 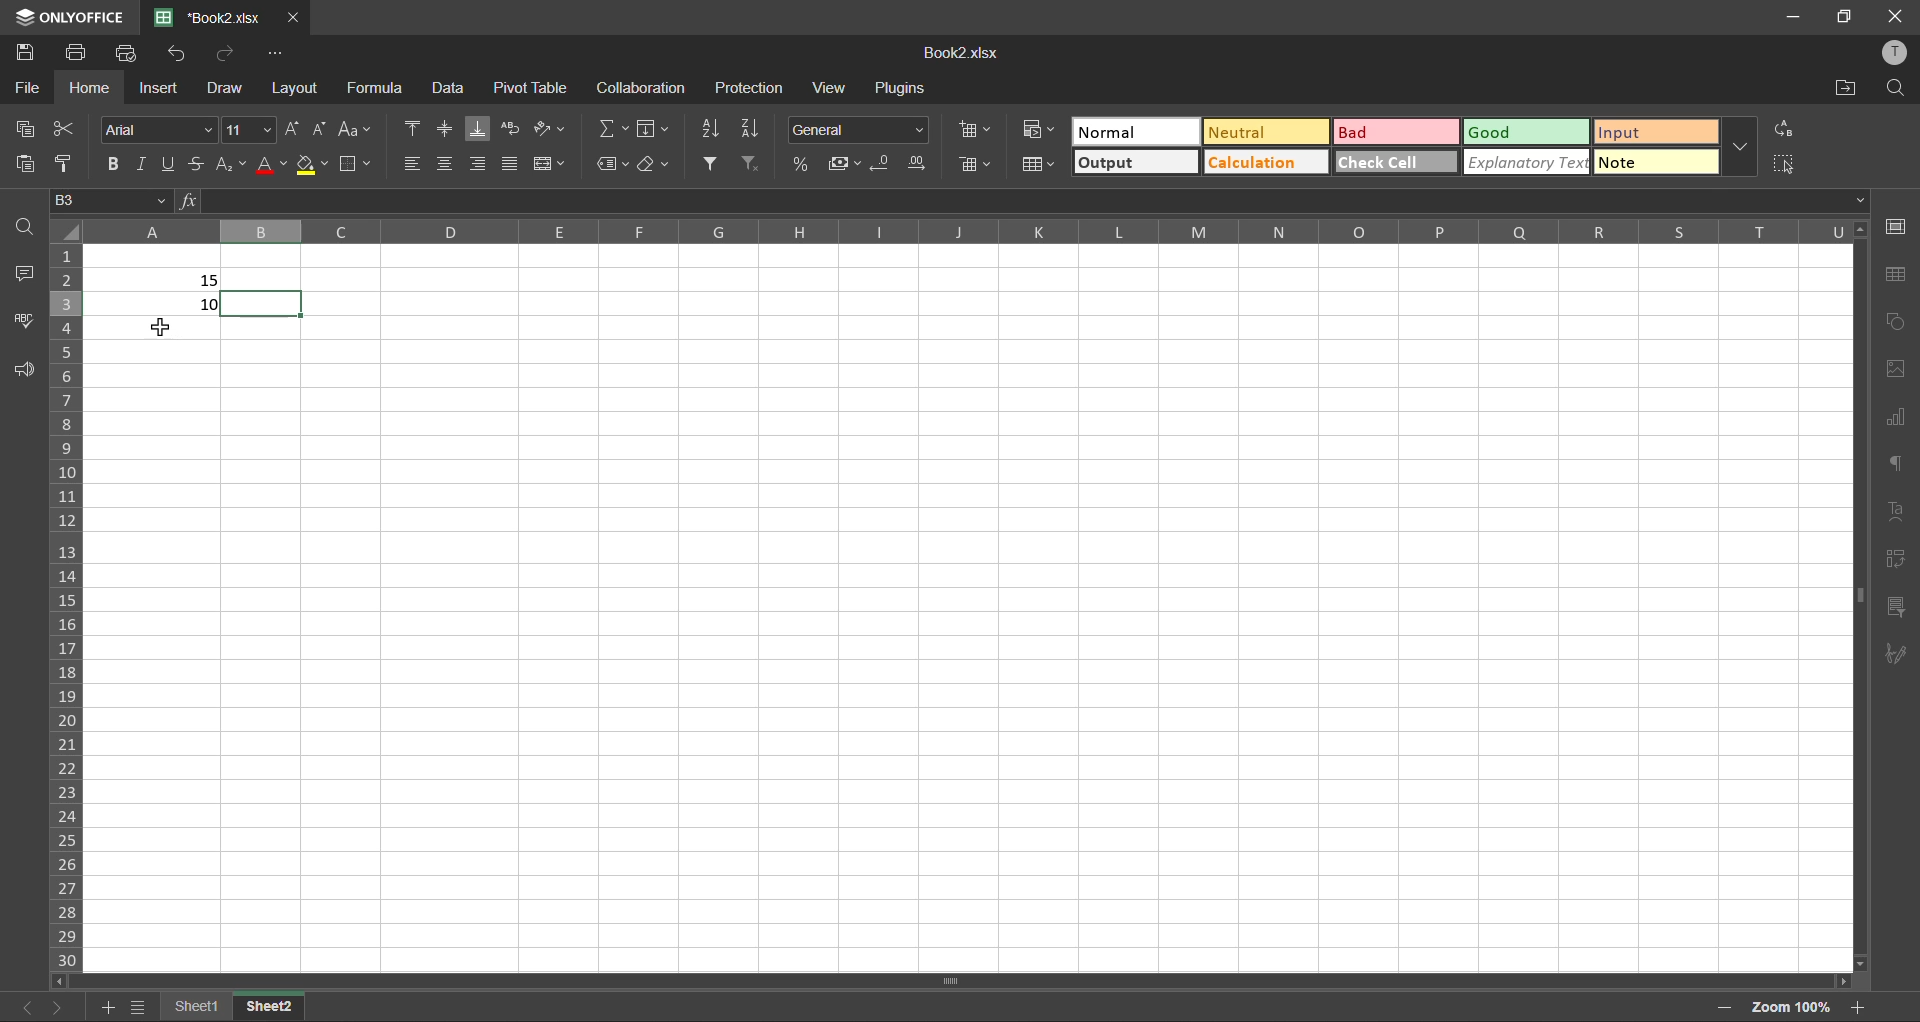 I want to click on collaboration, so click(x=639, y=89).